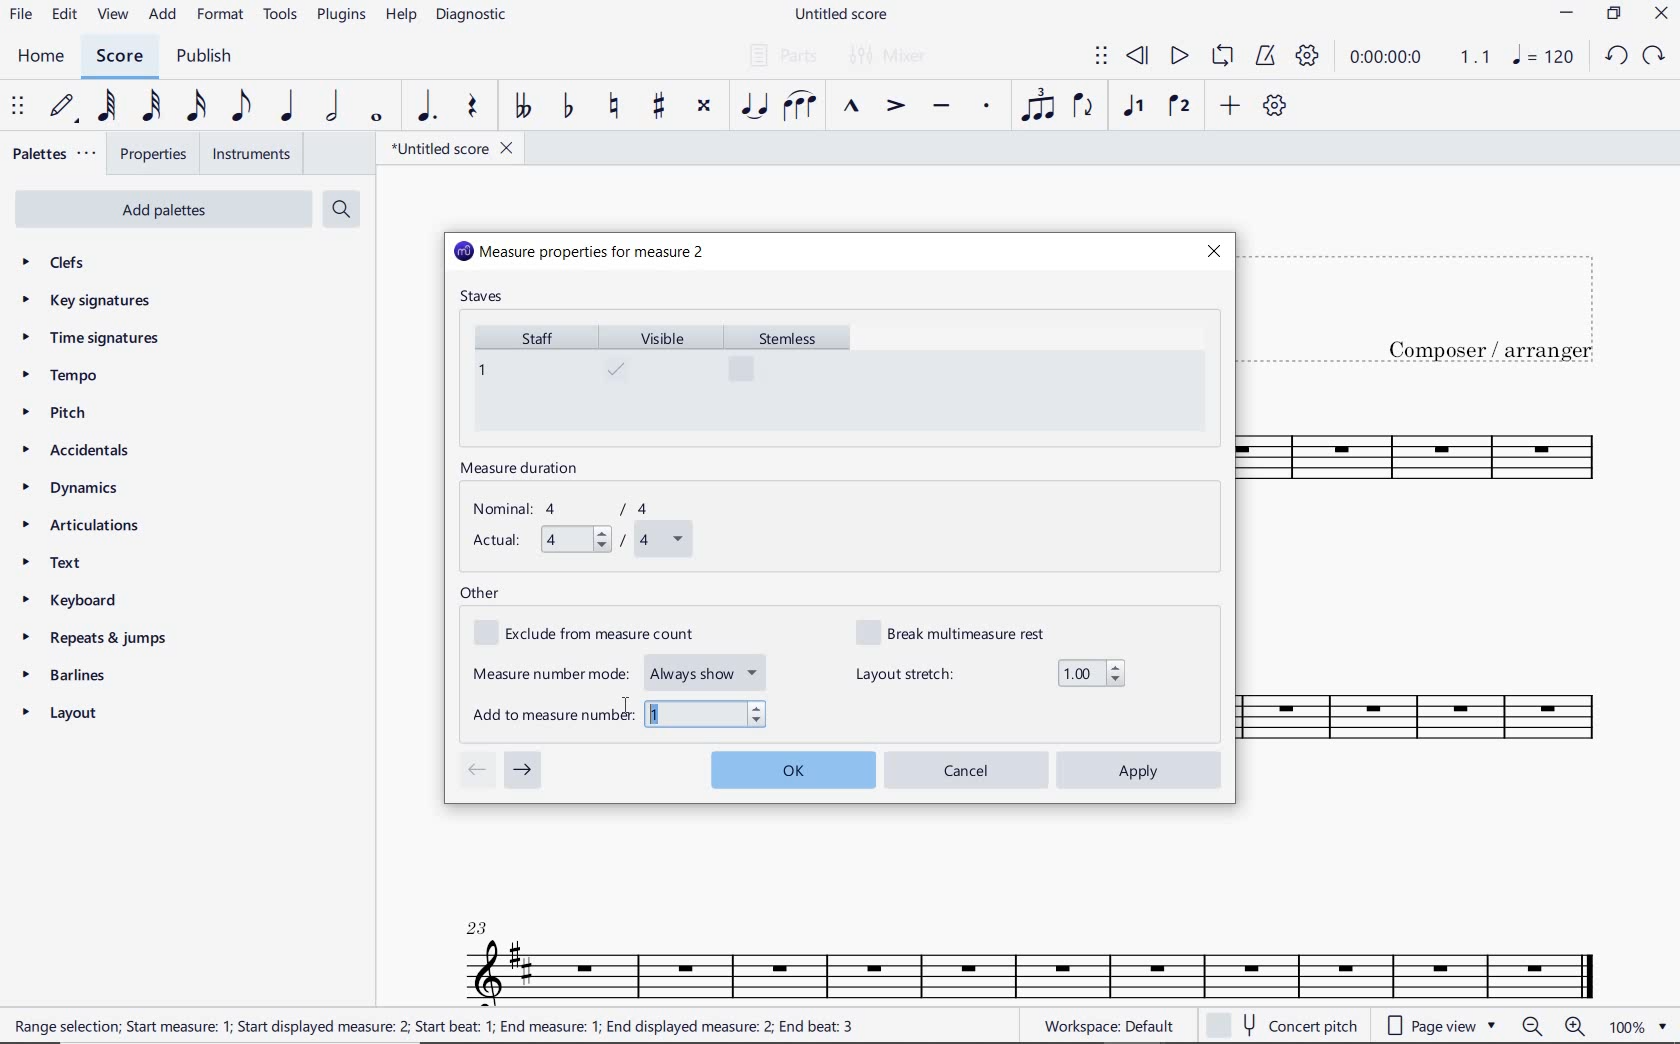  Describe the element at coordinates (1615, 57) in the screenshot. I see `UNDO` at that location.